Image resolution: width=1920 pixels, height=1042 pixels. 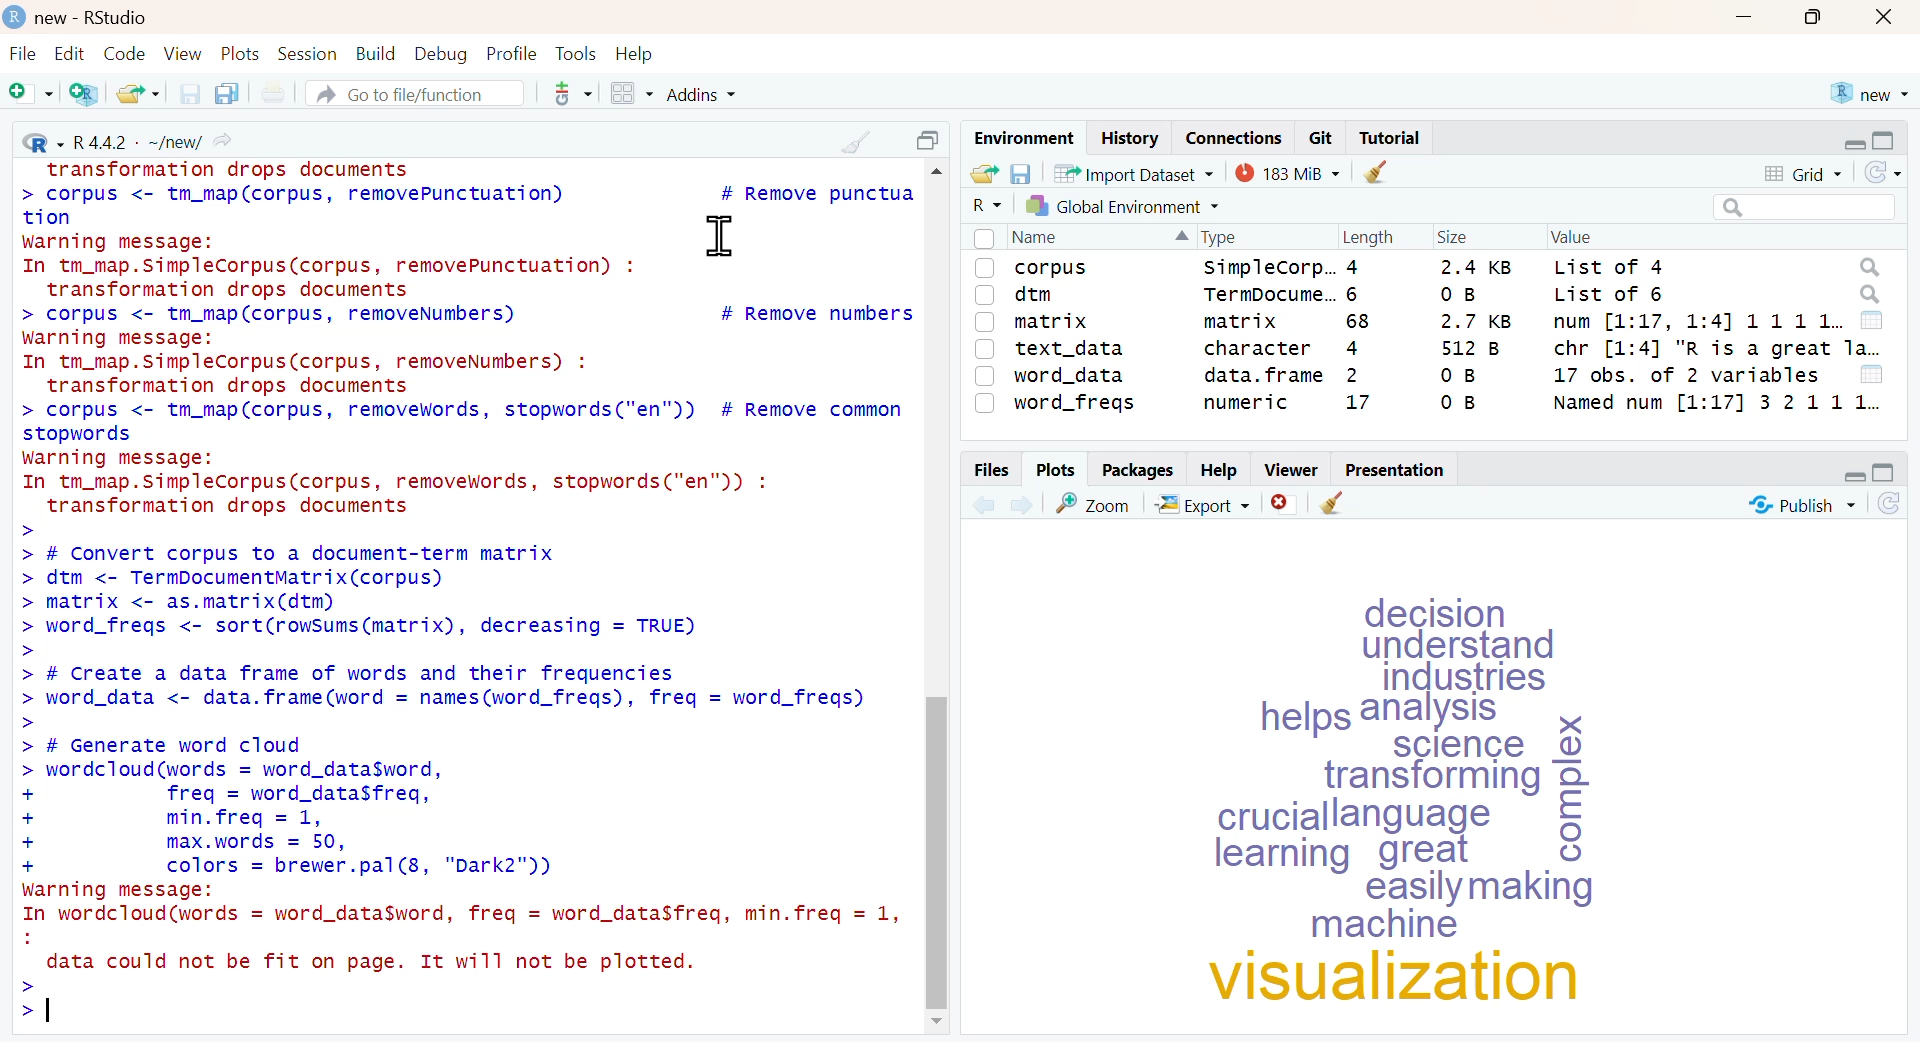 What do you see at coordinates (1375, 171) in the screenshot?
I see `Clear` at bounding box center [1375, 171].